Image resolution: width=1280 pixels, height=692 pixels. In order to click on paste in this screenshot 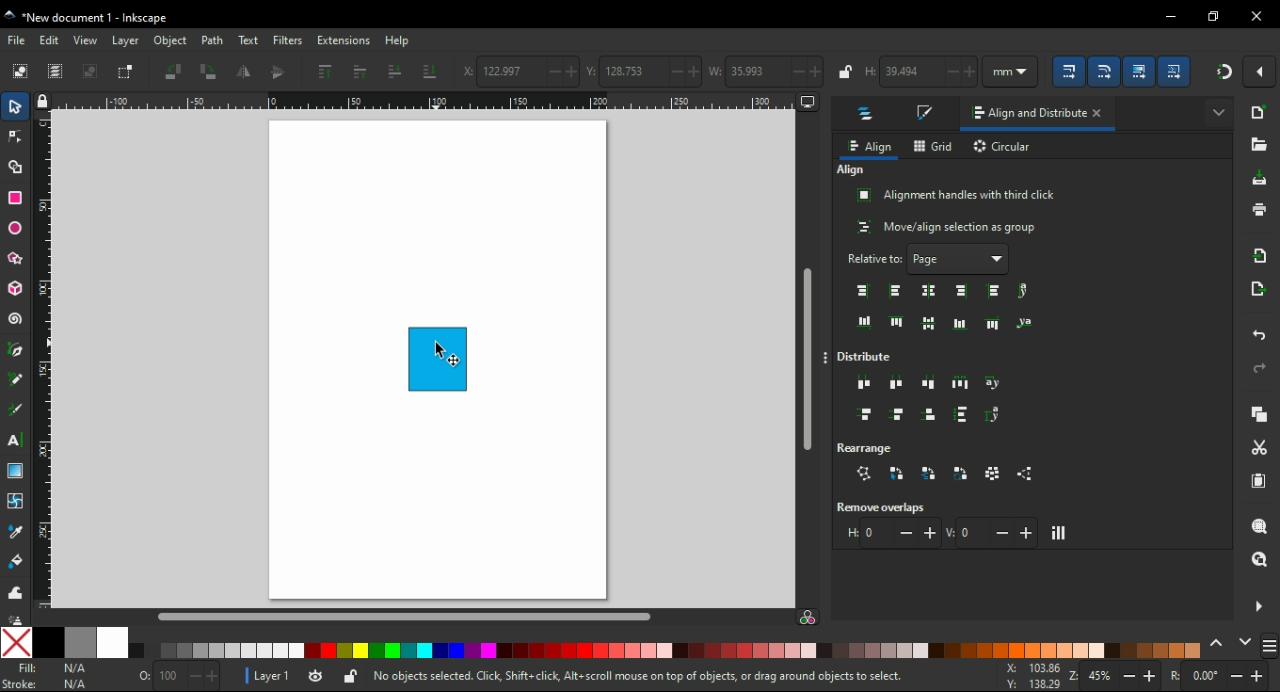, I will do `click(1258, 482)`.